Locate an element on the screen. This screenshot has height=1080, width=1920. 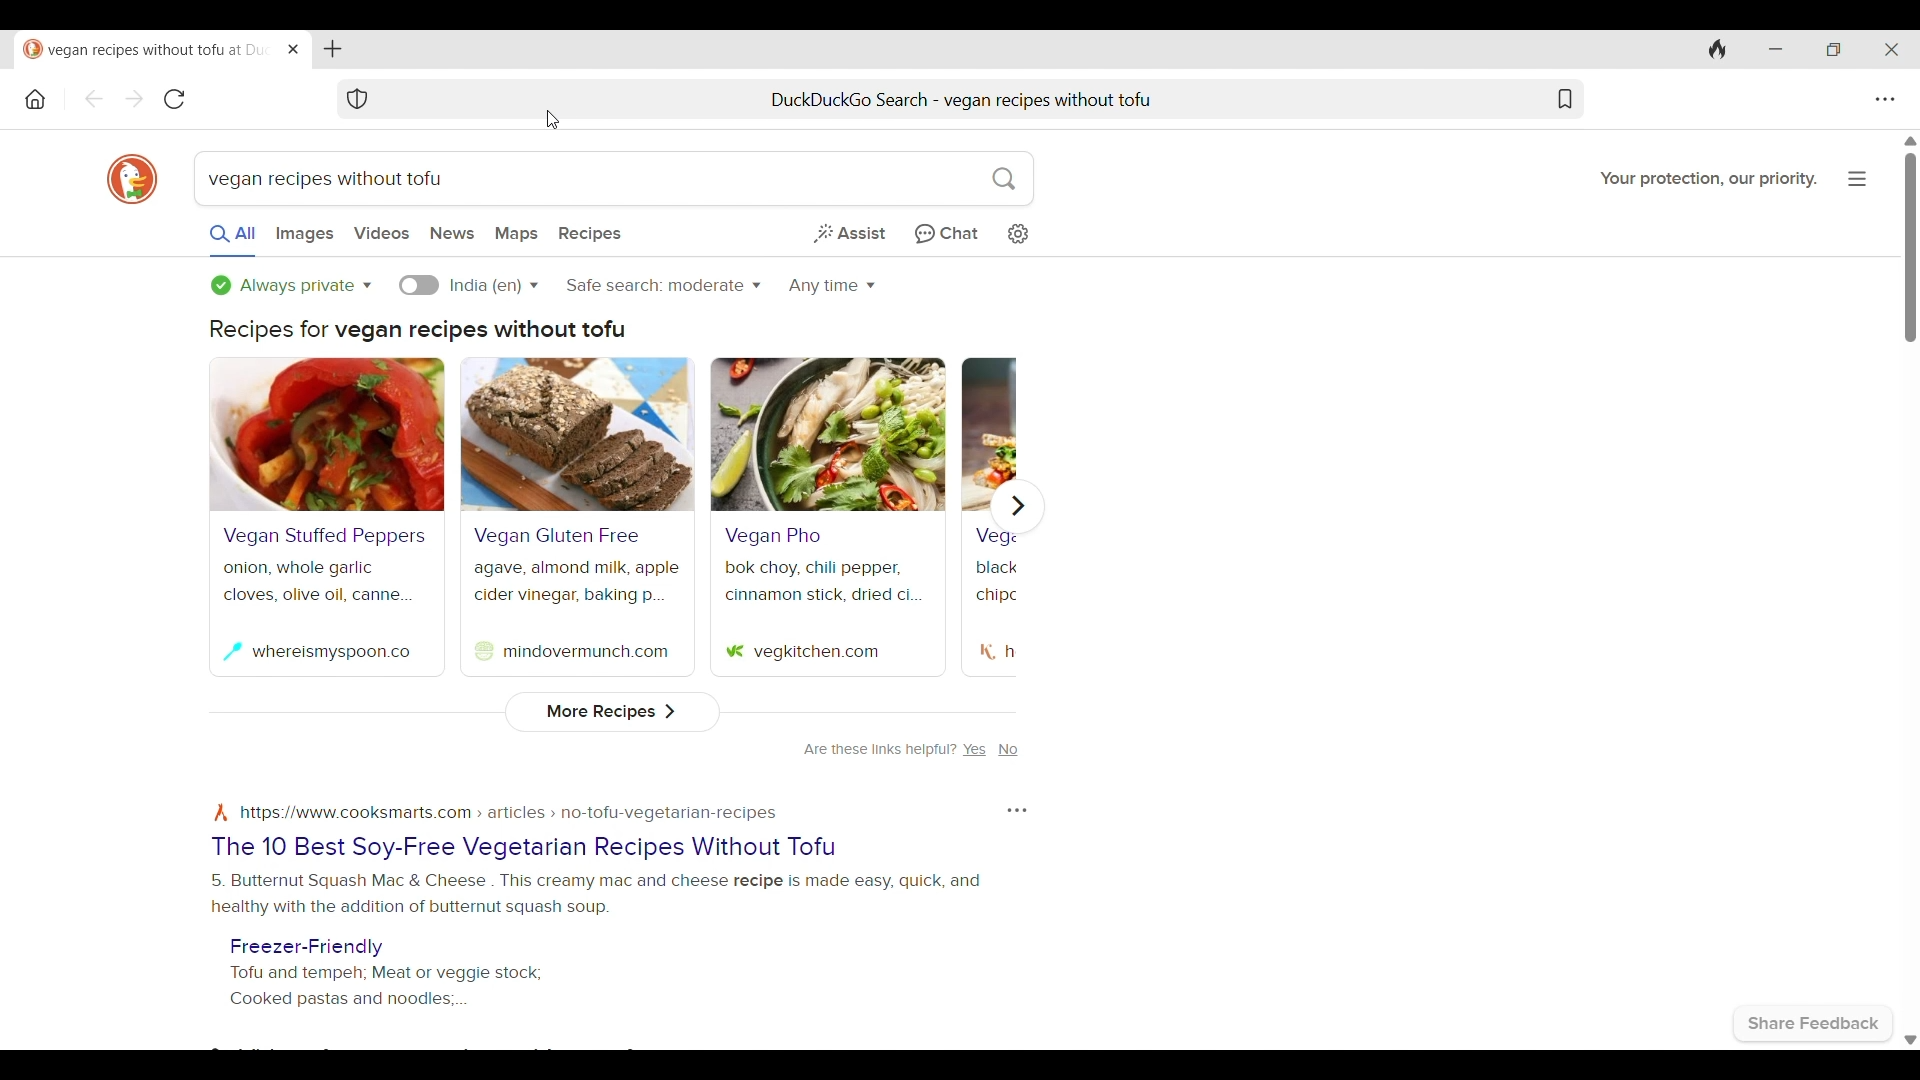
Vegan Stuffed Peppers is located at coordinates (325, 536).